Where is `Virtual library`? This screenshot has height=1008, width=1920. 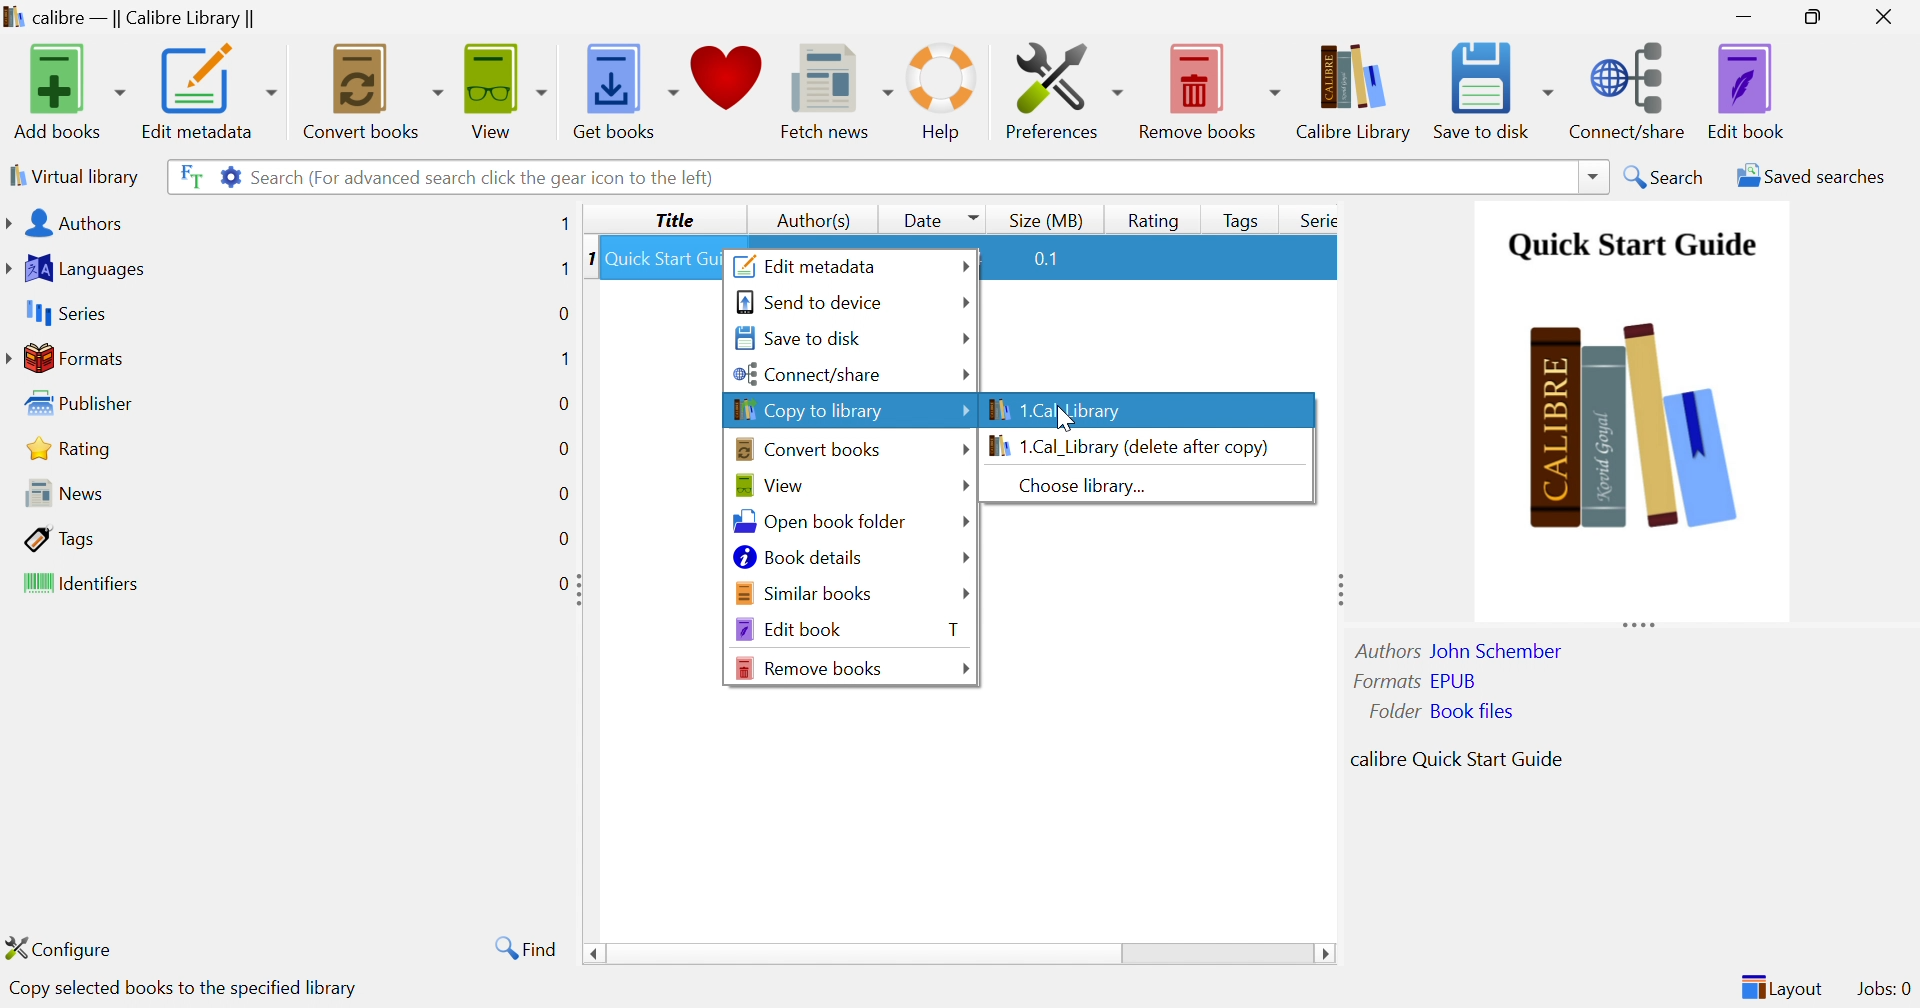
Virtual library is located at coordinates (75, 176).